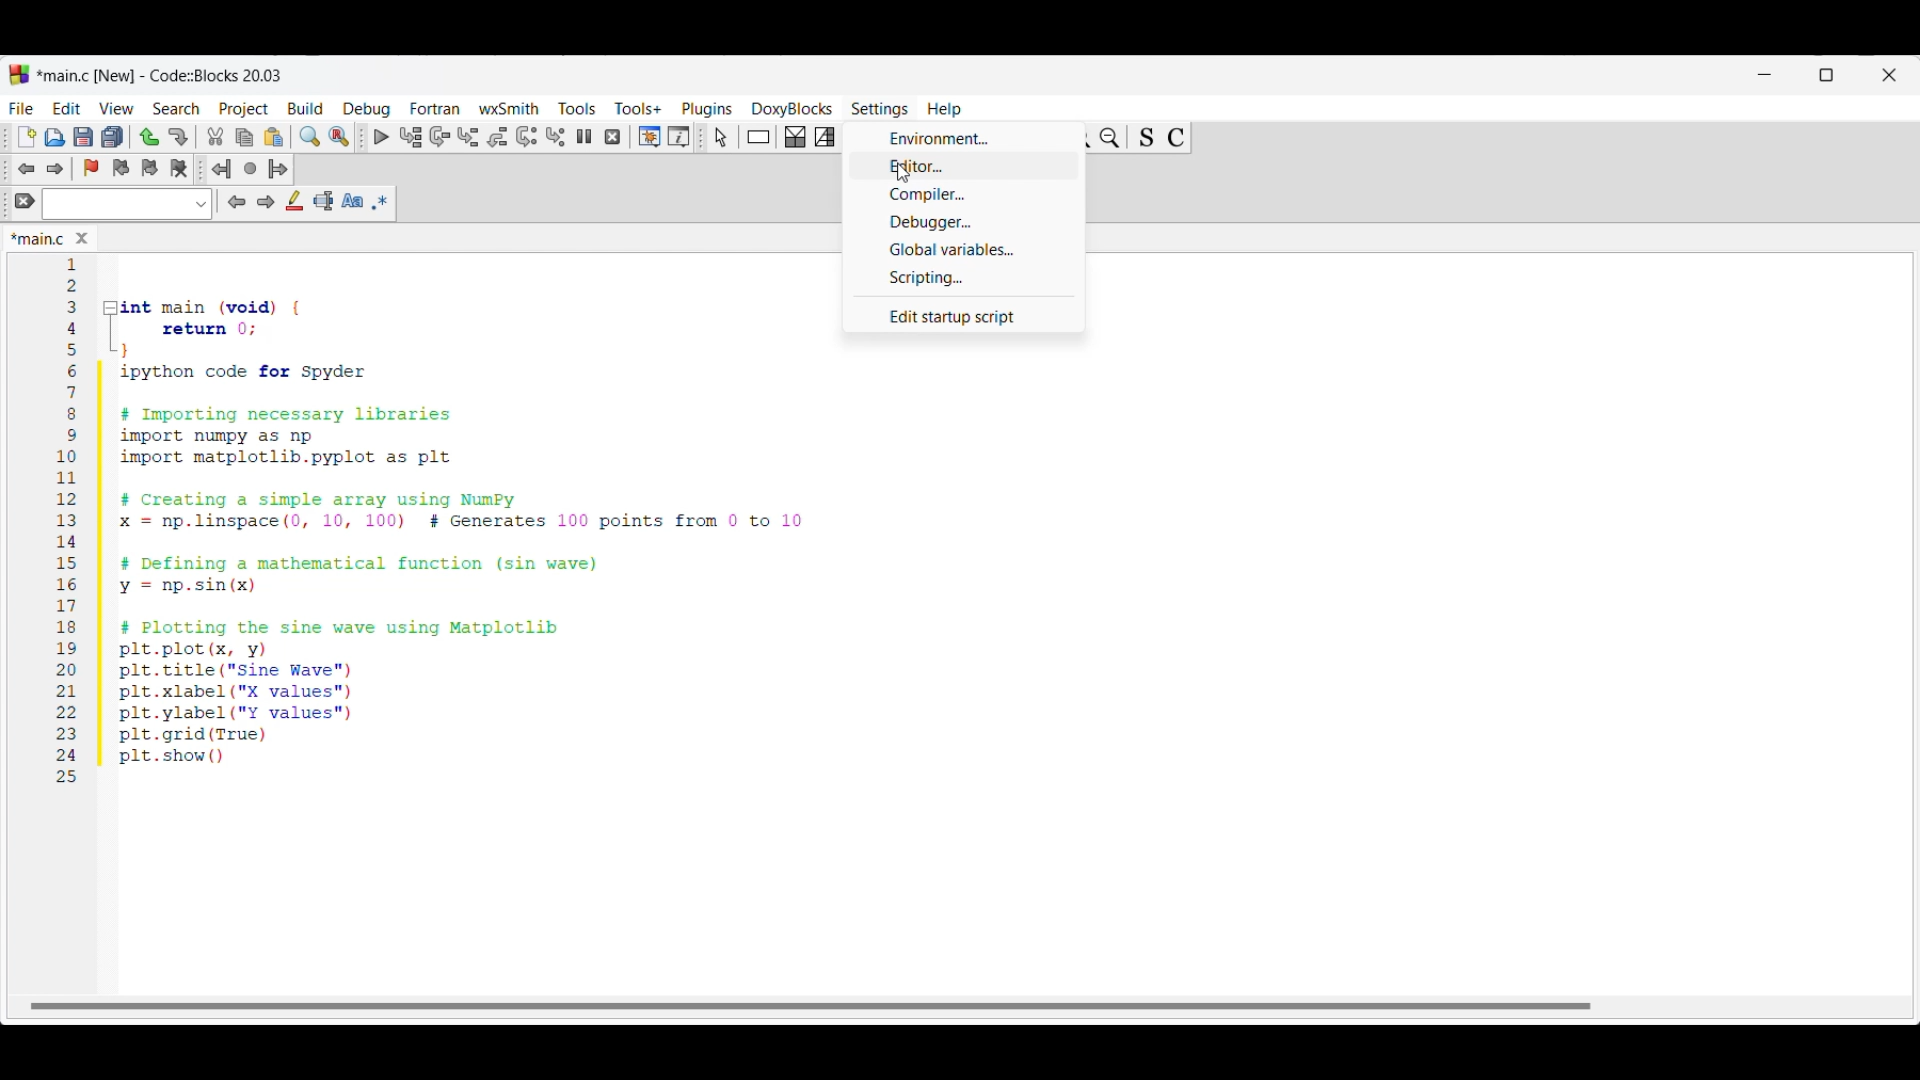 The width and height of the screenshot is (1920, 1080). Describe the element at coordinates (305, 108) in the screenshot. I see `Build menu` at that location.